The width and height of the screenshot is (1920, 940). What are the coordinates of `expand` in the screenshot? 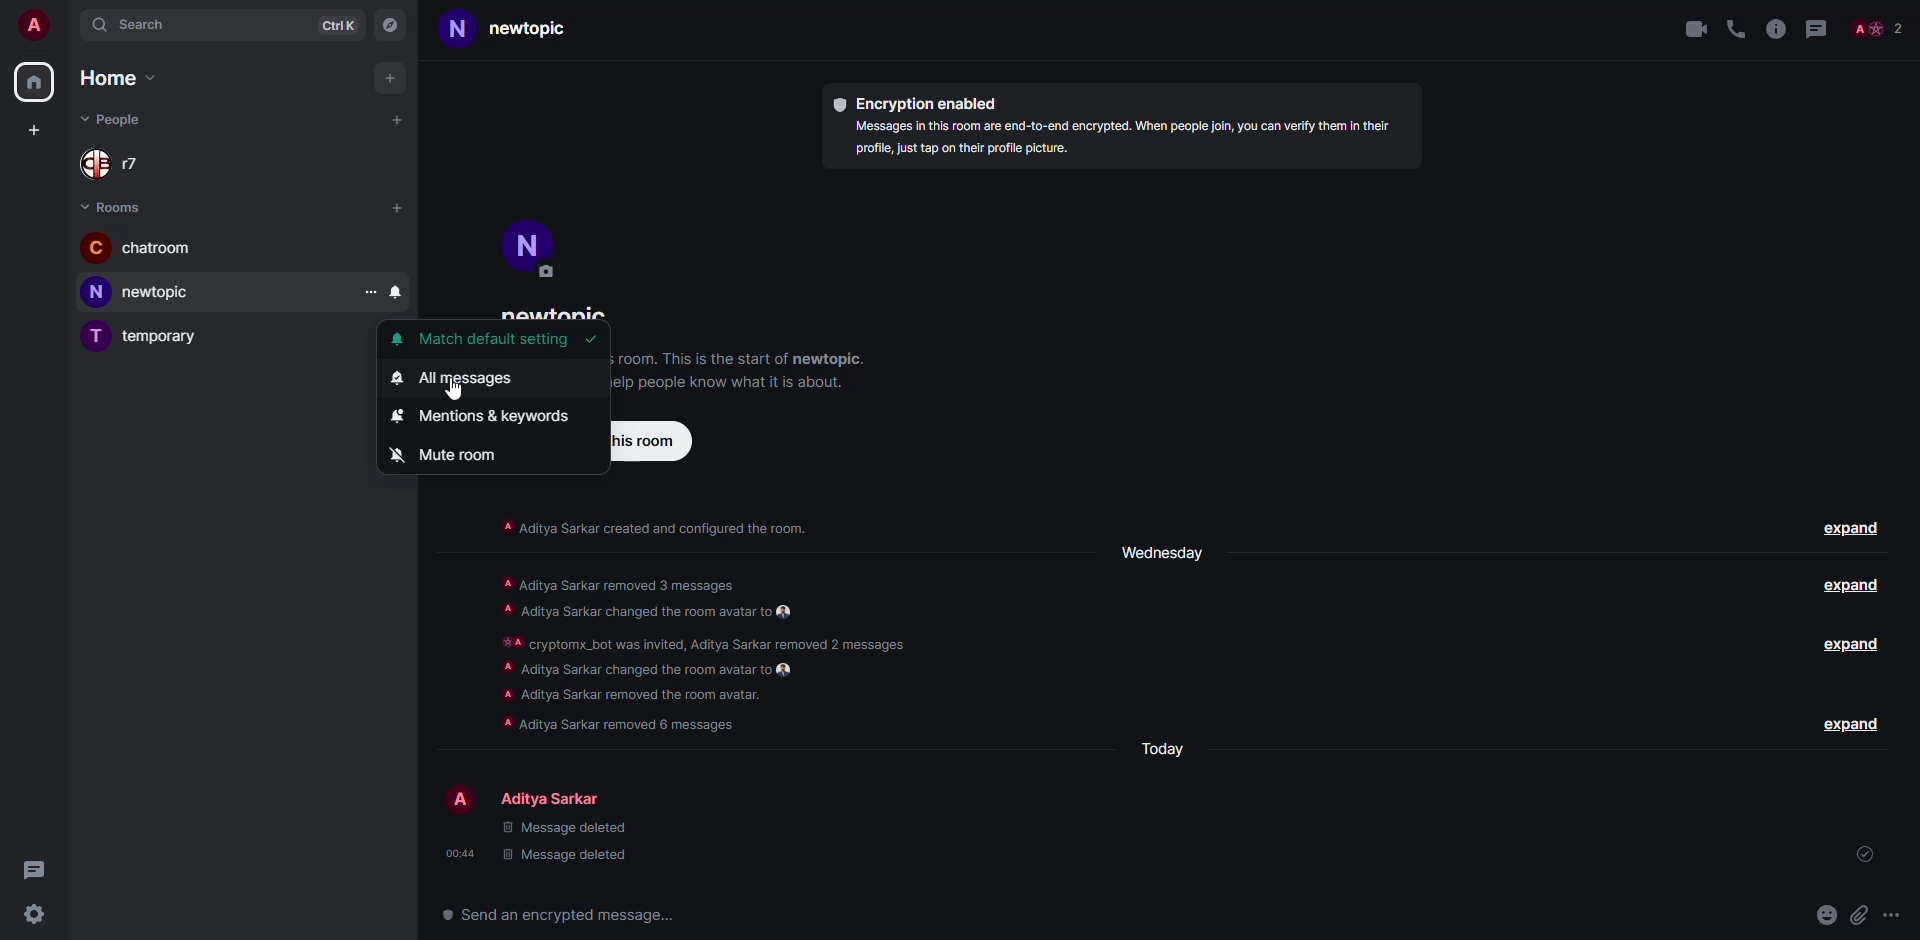 It's located at (1850, 528).